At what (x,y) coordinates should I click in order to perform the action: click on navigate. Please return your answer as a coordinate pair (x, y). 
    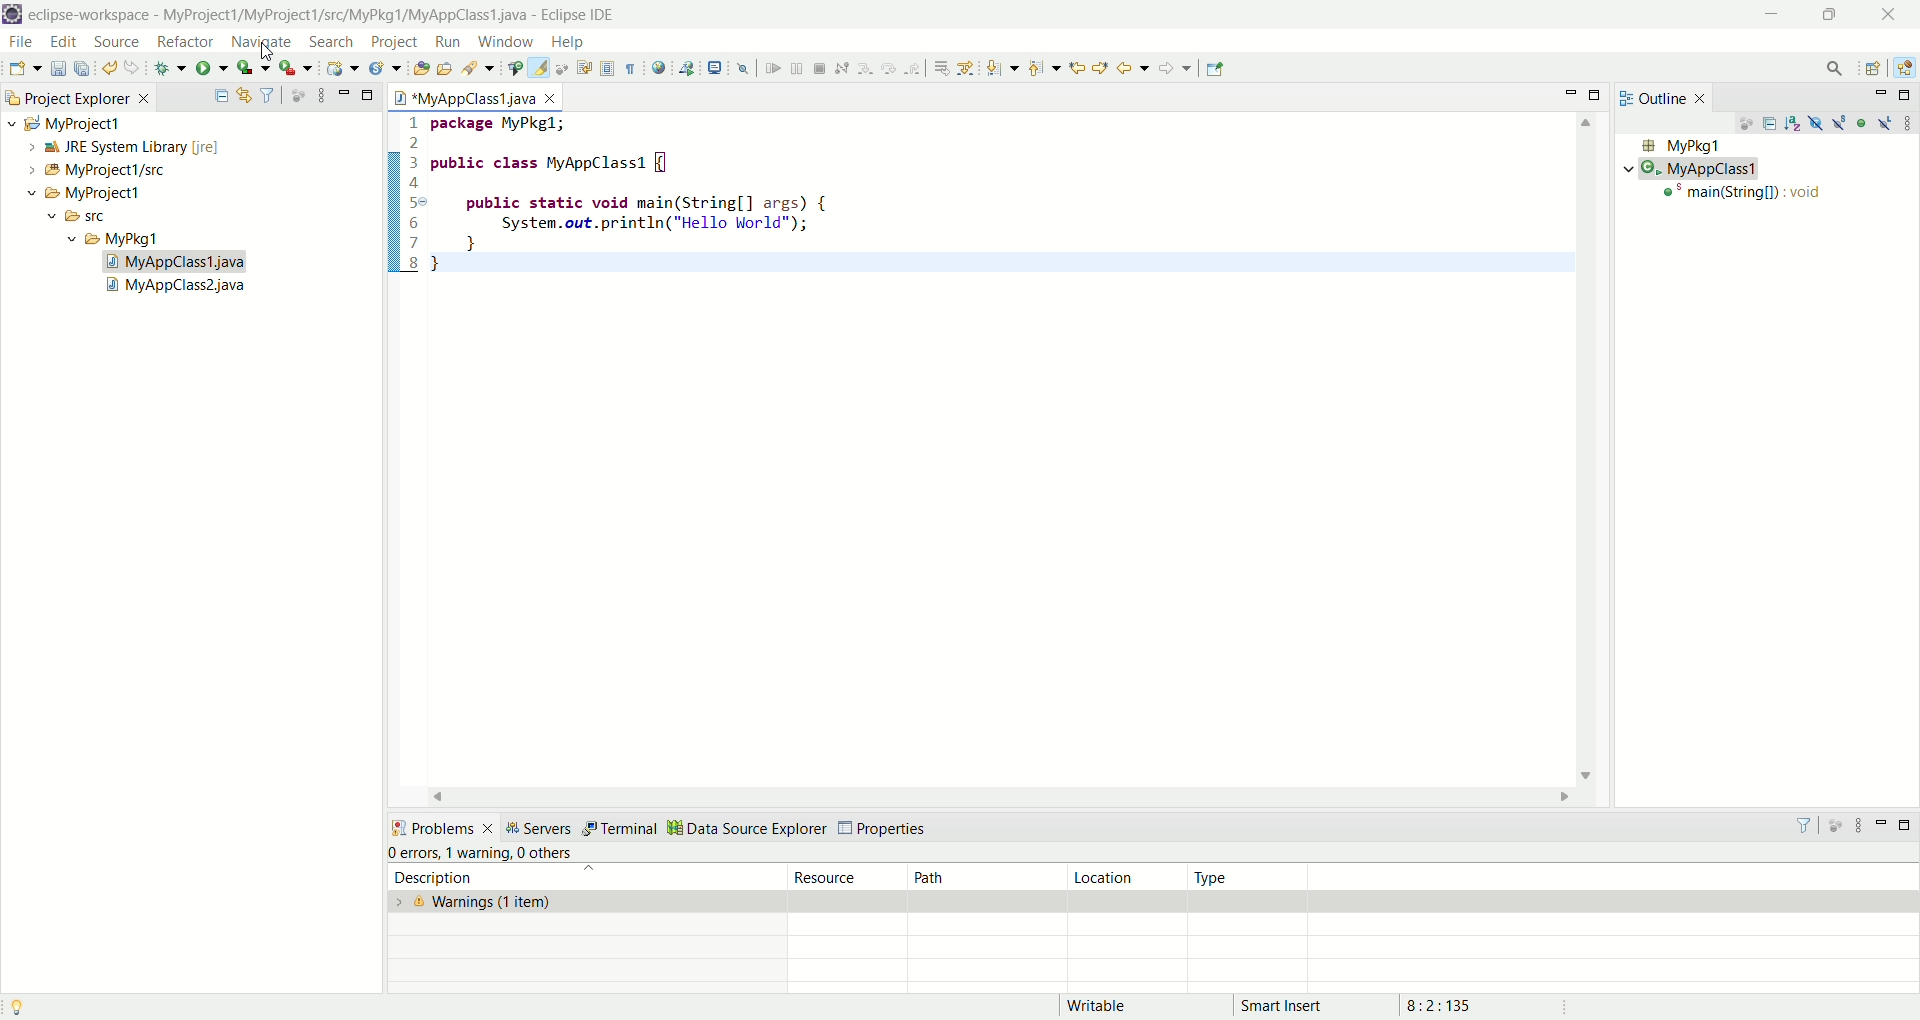
    Looking at the image, I should click on (261, 39).